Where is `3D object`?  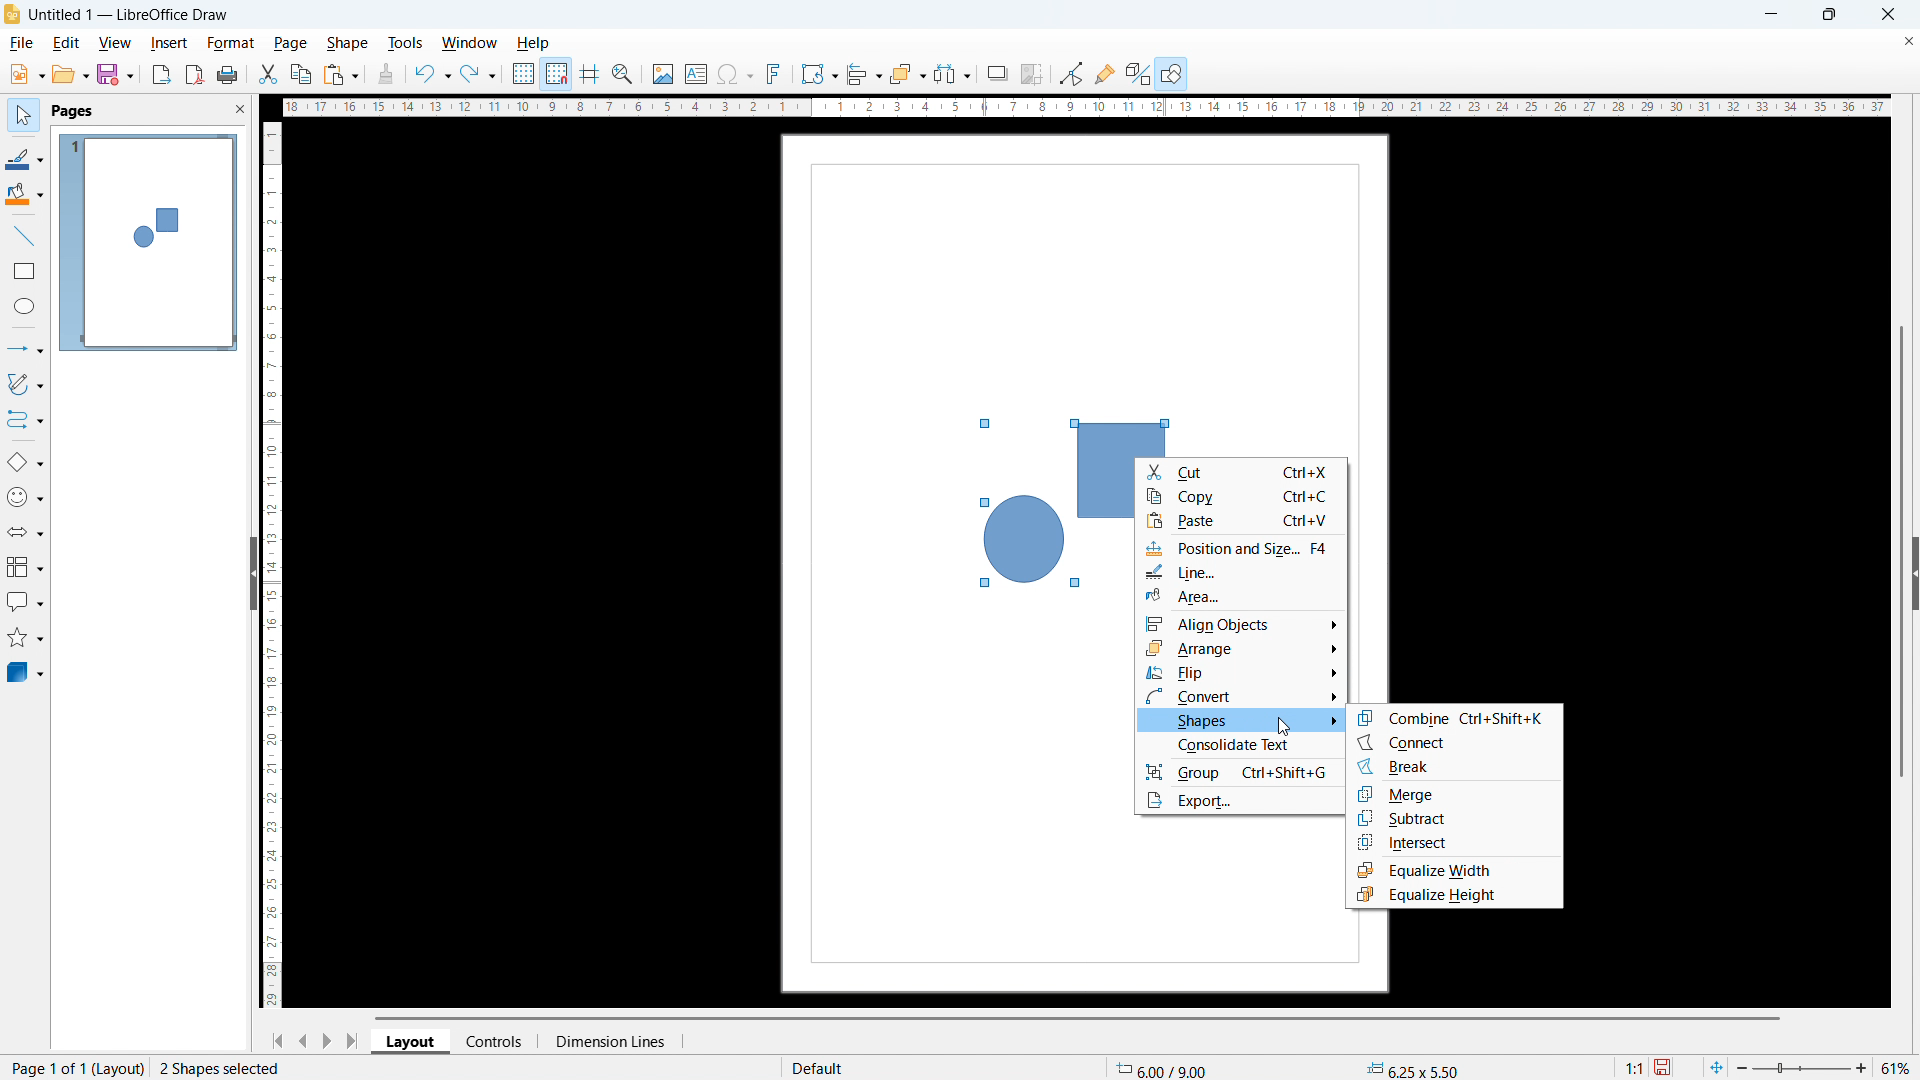
3D object is located at coordinates (27, 673).